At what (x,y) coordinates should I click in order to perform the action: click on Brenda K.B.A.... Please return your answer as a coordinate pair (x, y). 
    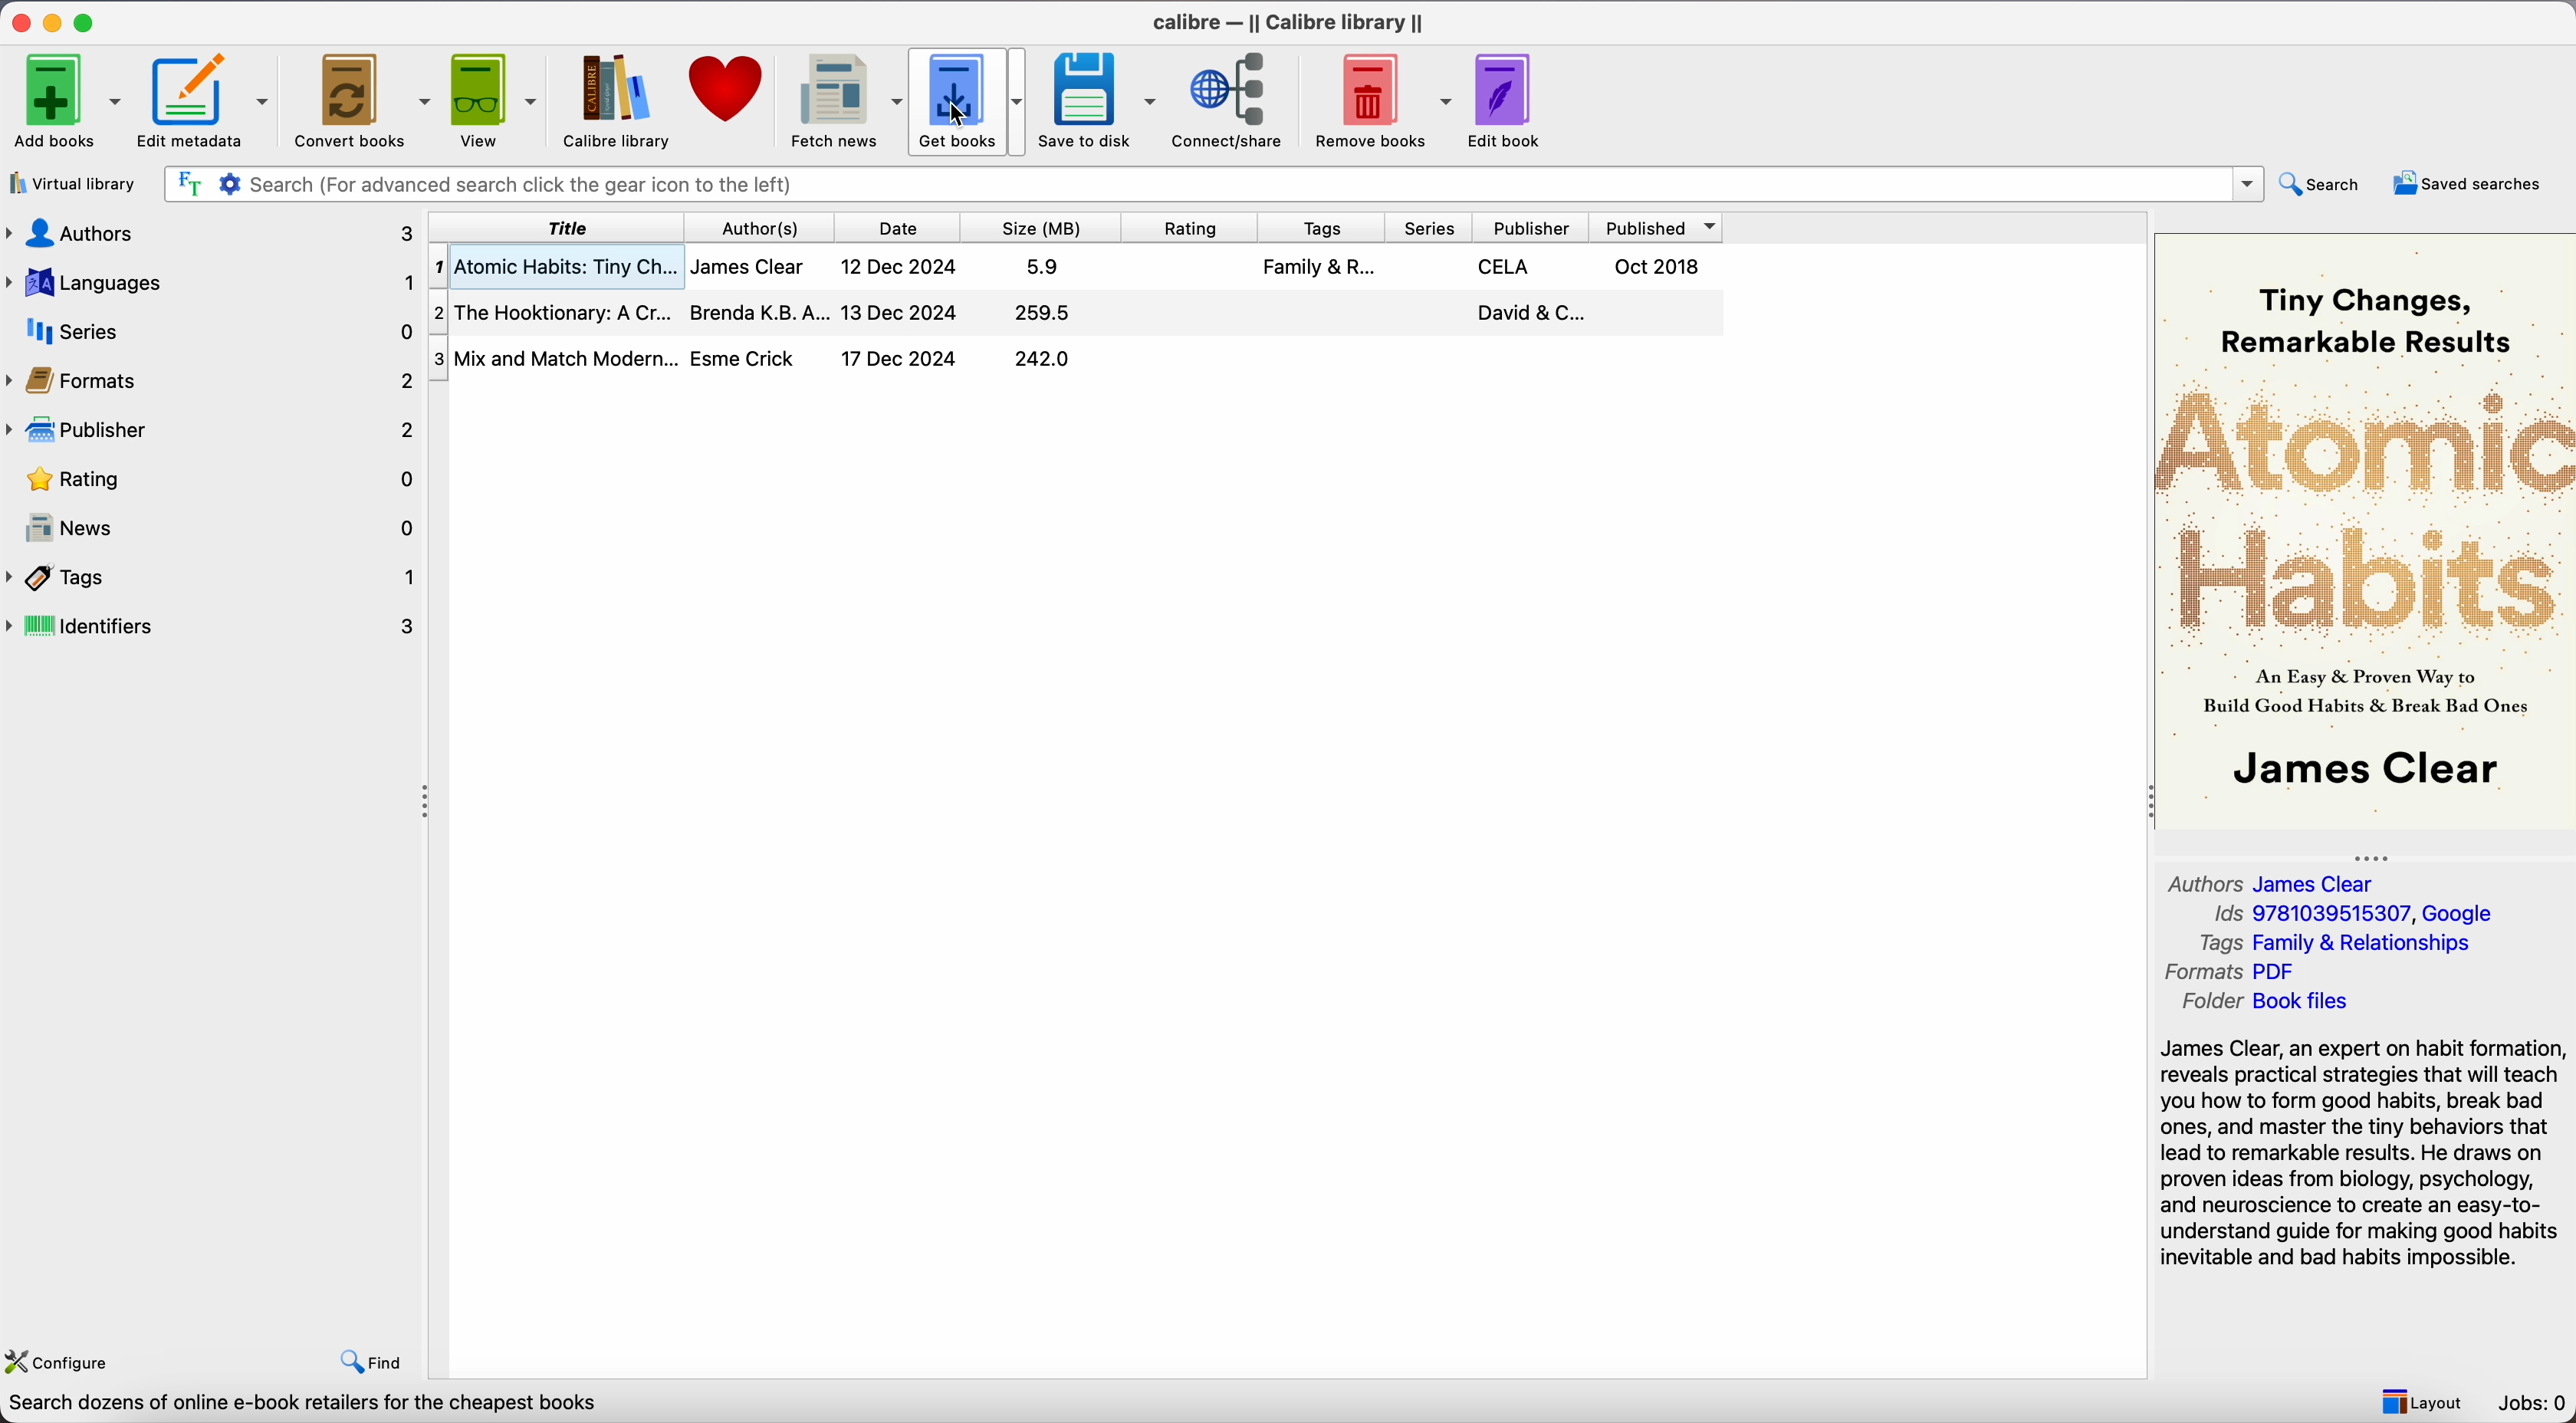
    Looking at the image, I should click on (760, 312).